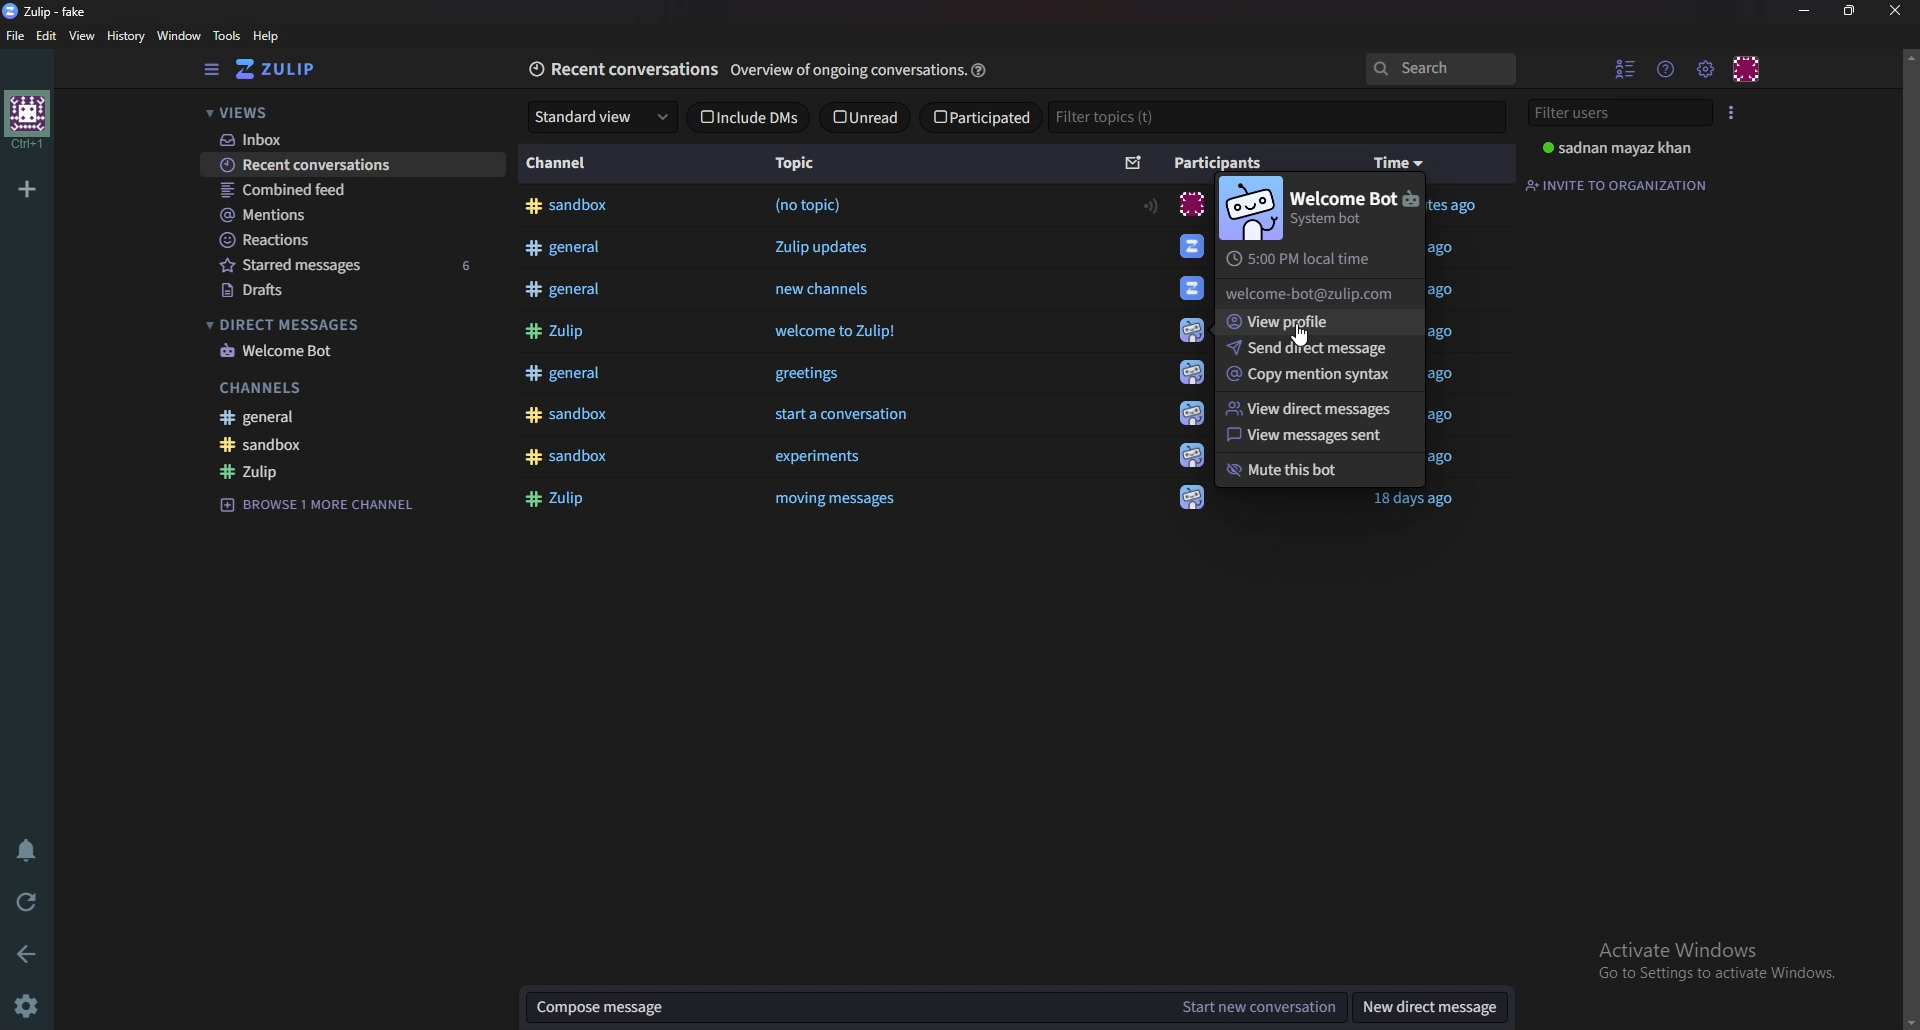 The height and width of the screenshot is (1030, 1920). Describe the element at coordinates (15, 36) in the screenshot. I see `File` at that location.